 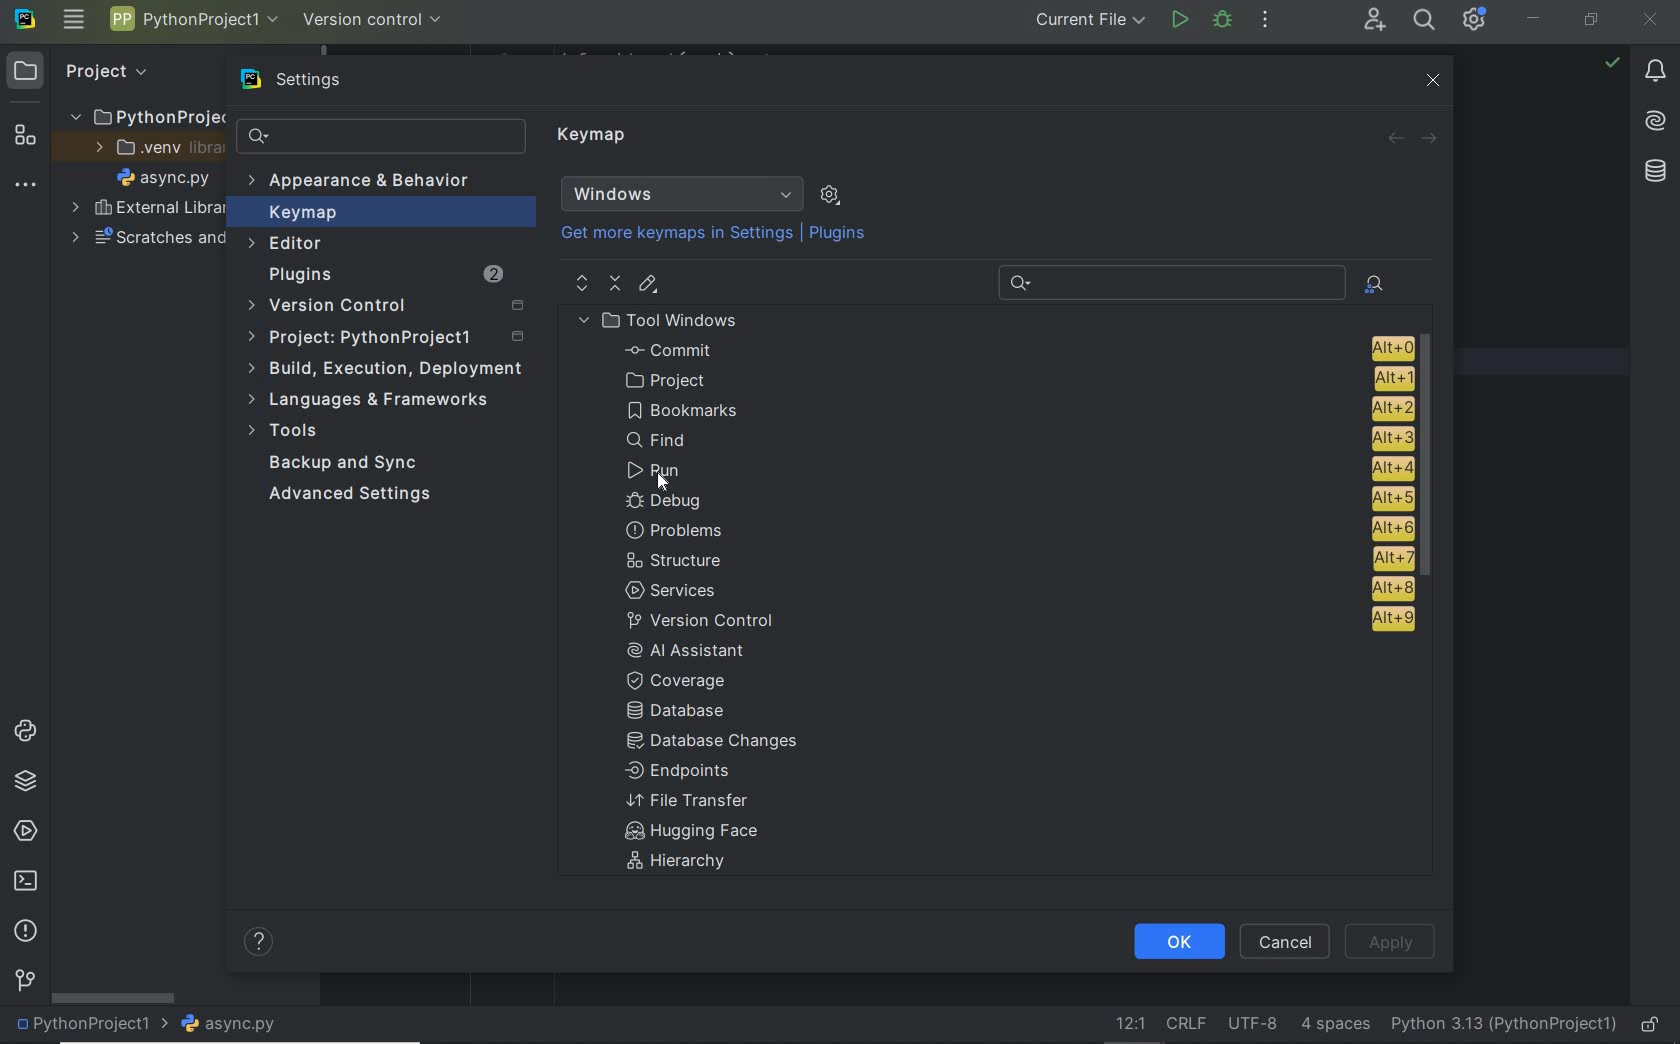 I want to click on File Transfer, so click(x=688, y=801).